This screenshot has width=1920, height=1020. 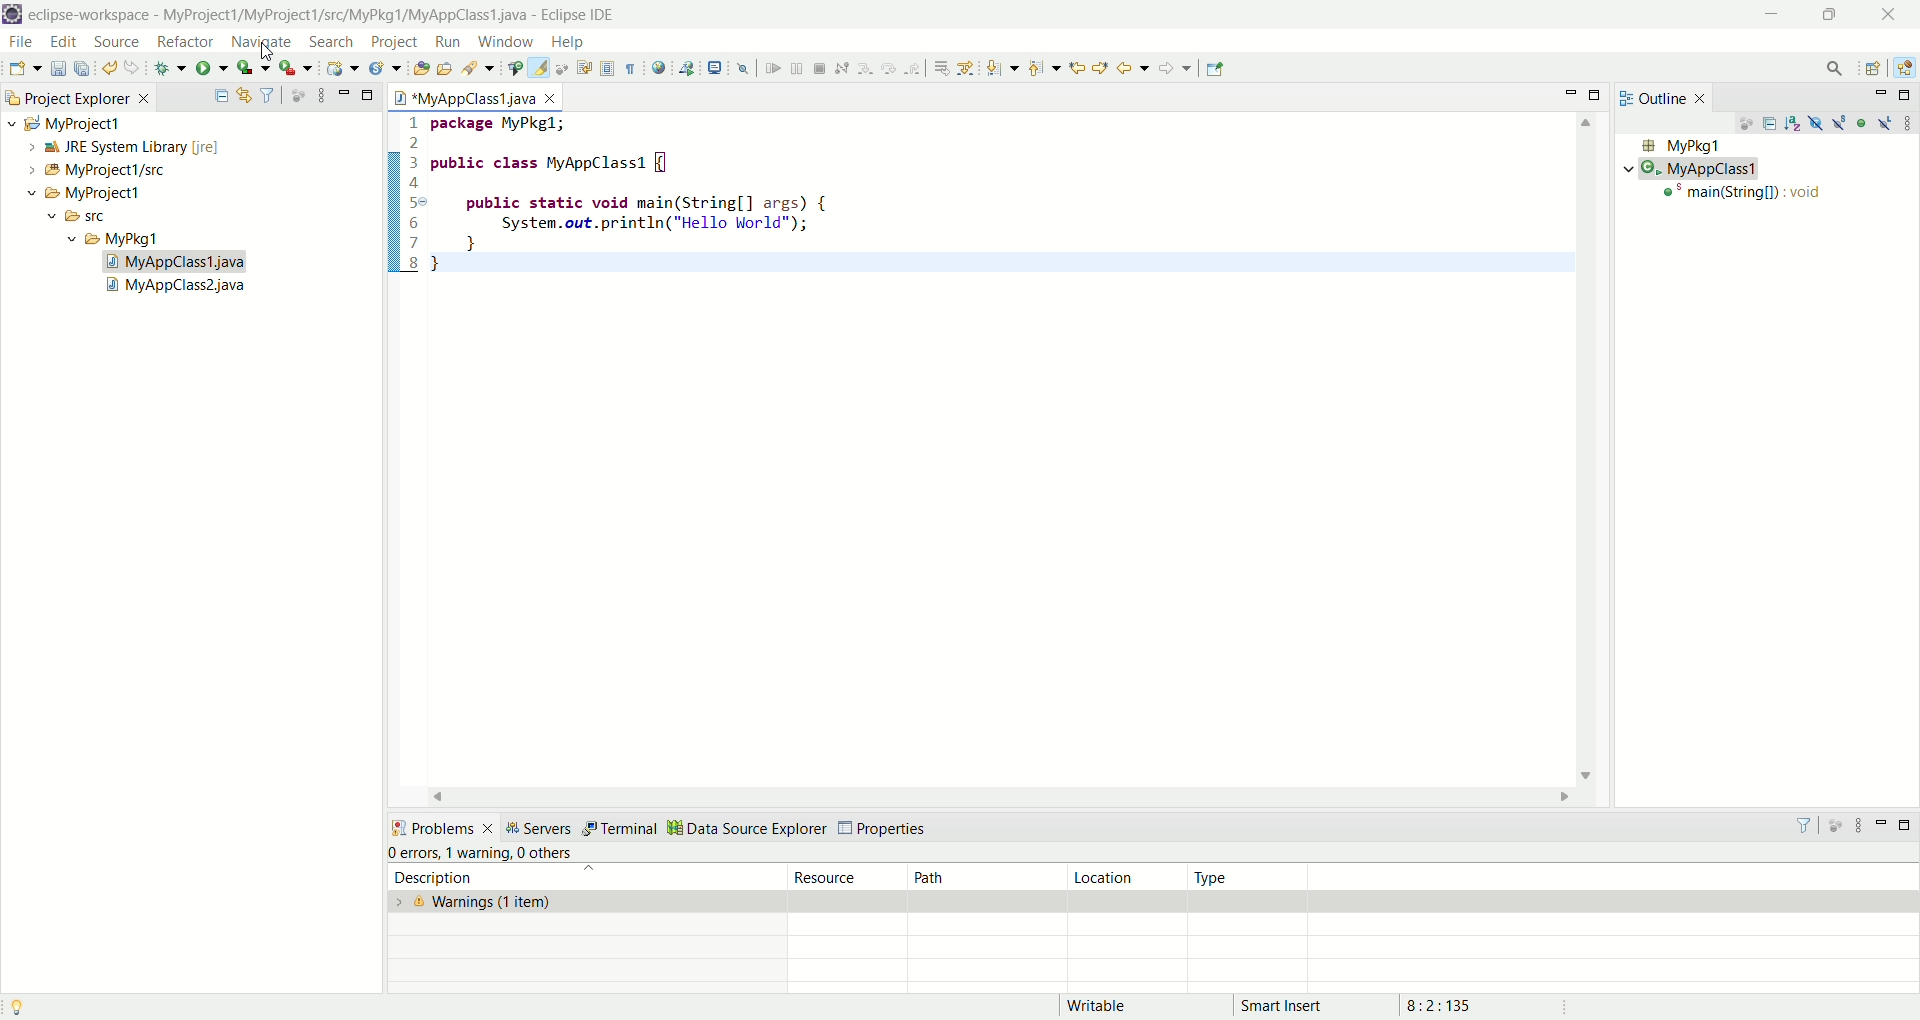 What do you see at coordinates (984, 876) in the screenshot?
I see `path` at bounding box center [984, 876].